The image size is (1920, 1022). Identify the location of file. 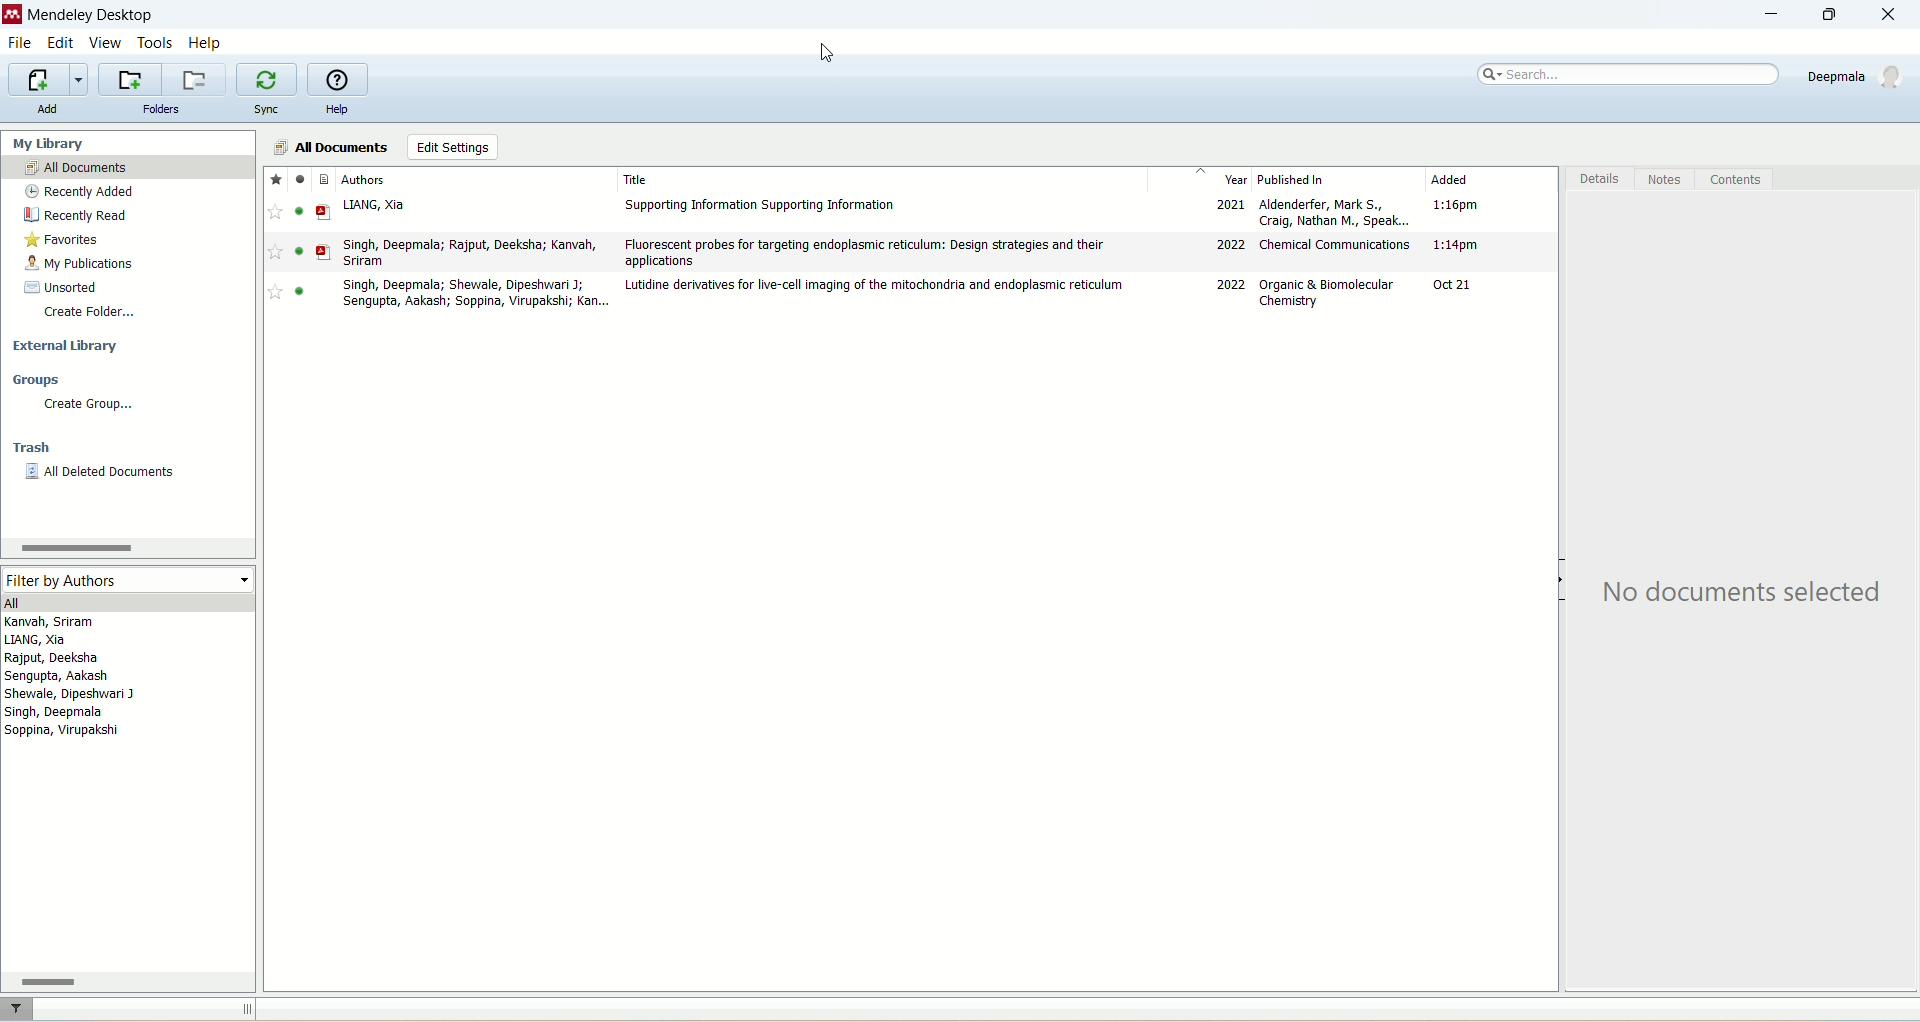
(21, 43).